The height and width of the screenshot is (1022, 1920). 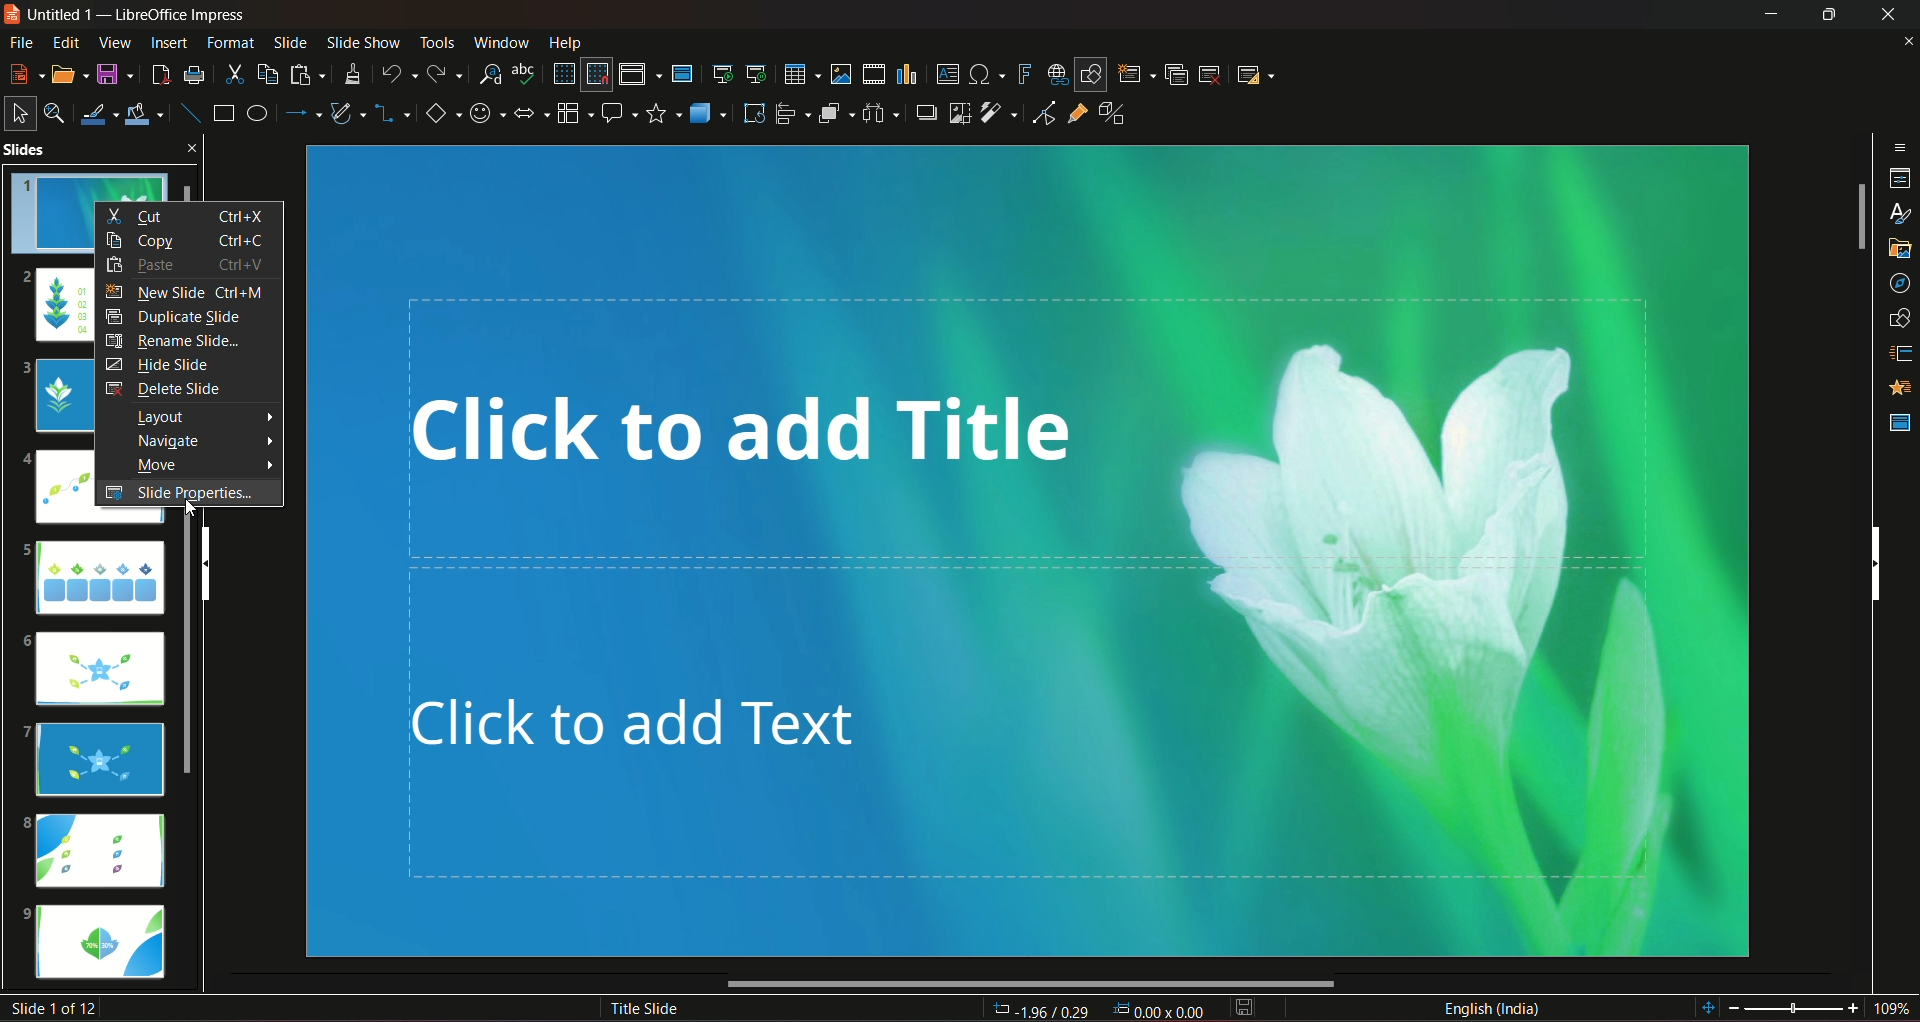 I want to click on flowchart, so click(x=574, y=111).